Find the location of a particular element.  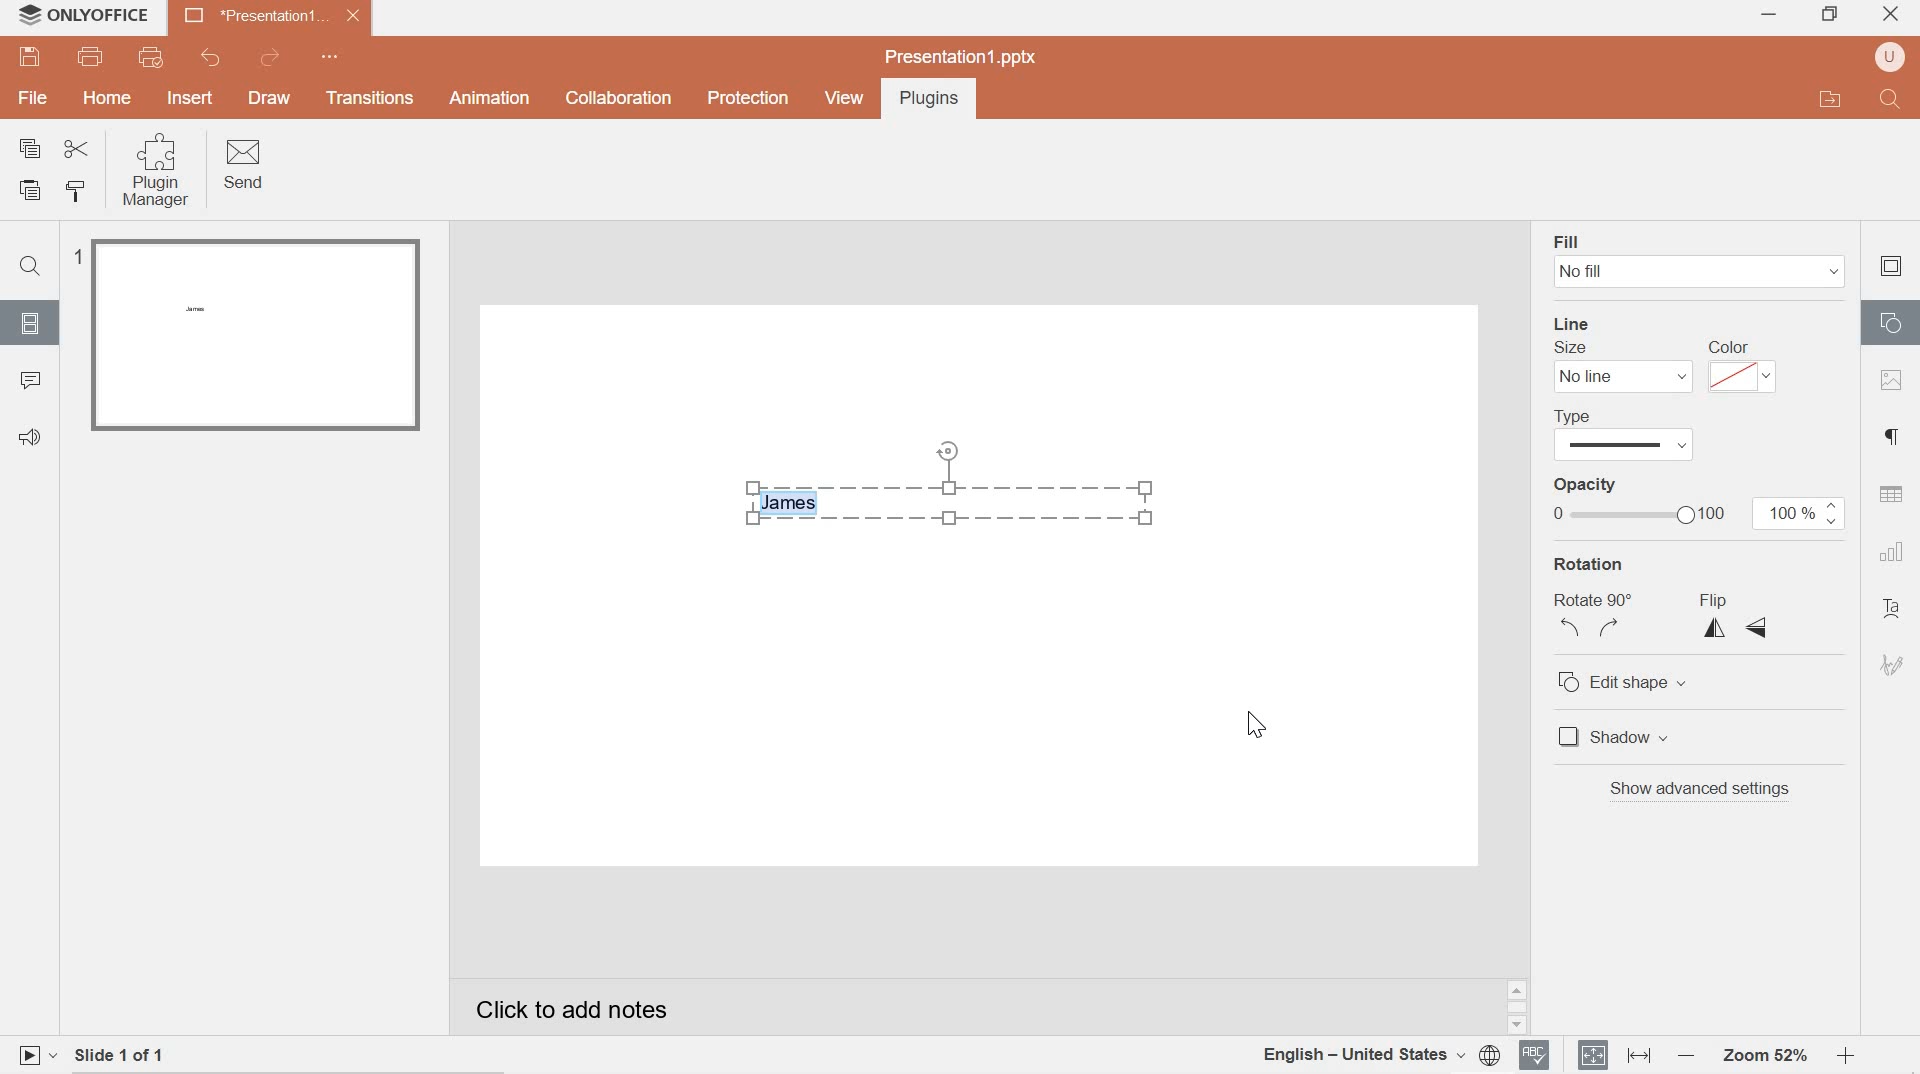

zoom in is located at coordinates (1844, 1056).